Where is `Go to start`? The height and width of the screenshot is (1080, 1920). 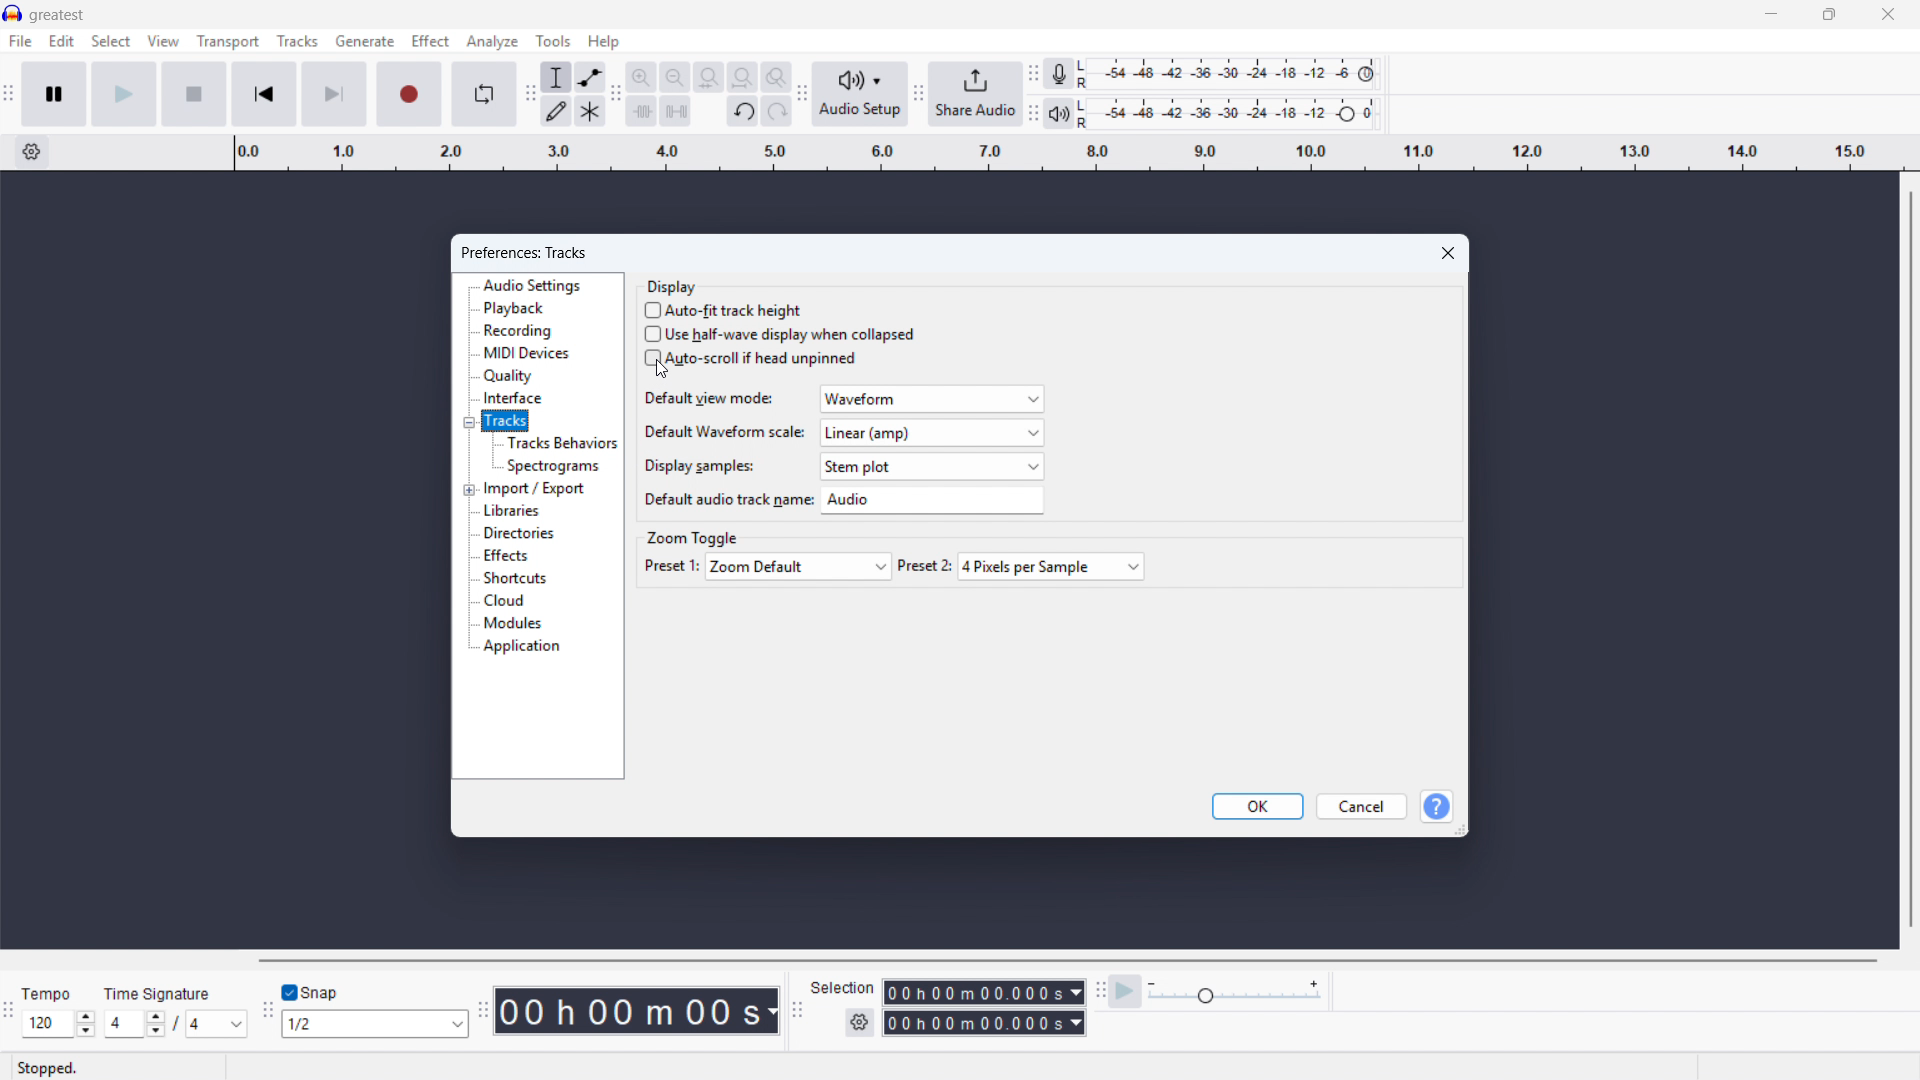
Go to start is located at coordinates (265, 94).